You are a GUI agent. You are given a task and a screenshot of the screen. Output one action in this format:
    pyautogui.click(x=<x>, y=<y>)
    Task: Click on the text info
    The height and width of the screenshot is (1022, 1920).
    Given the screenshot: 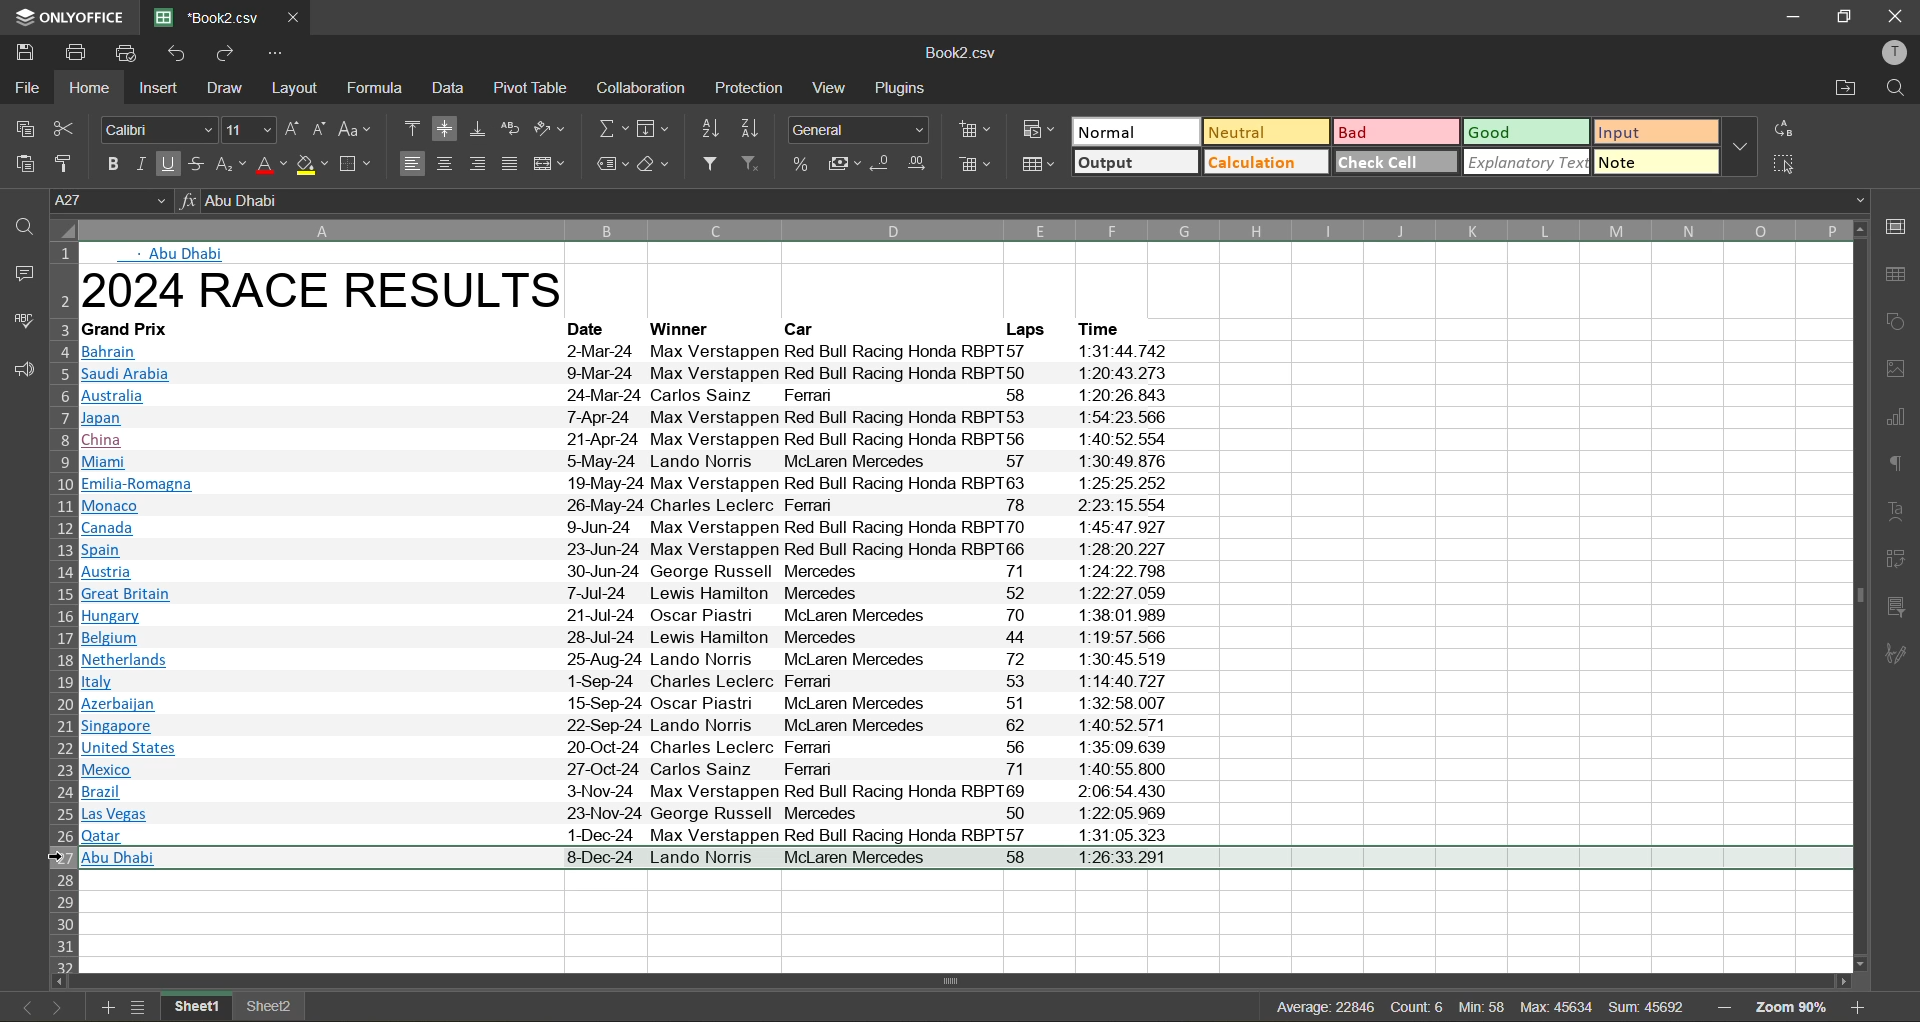 What is the action you would take?
    pyautogui.click(x=632, y=682)
    